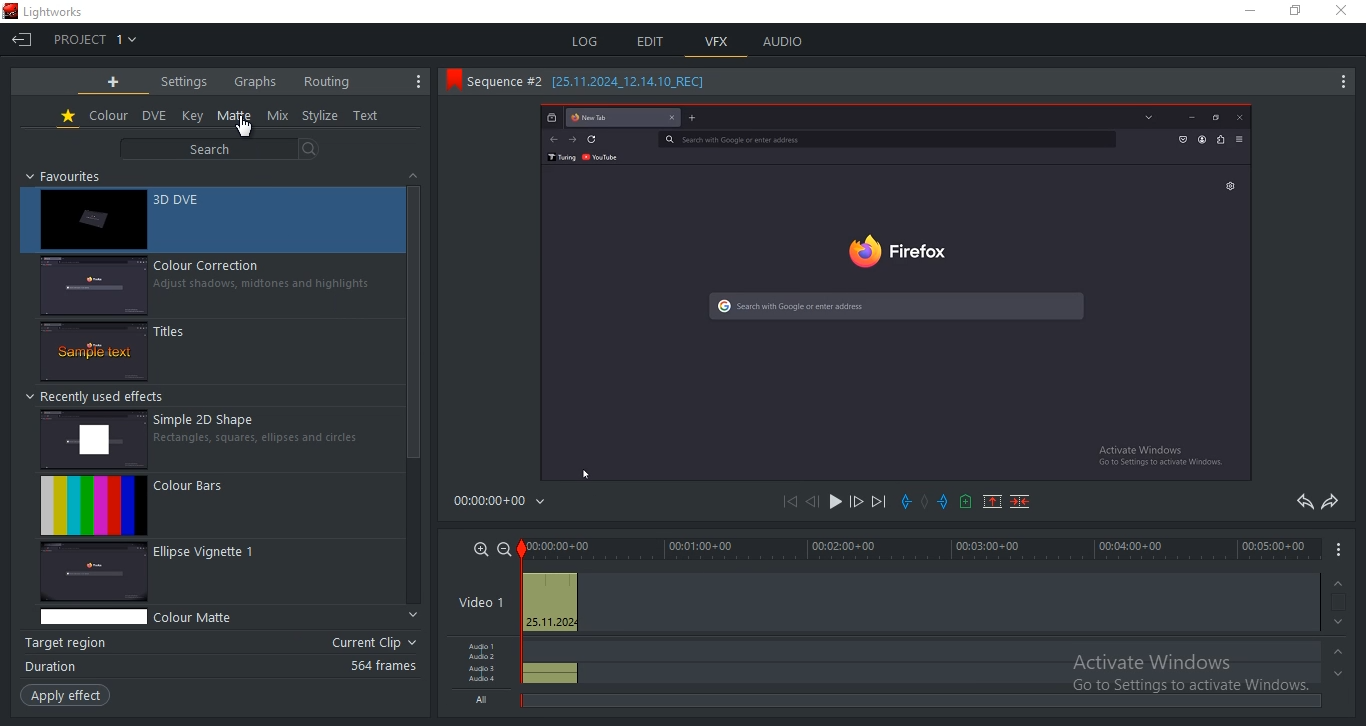  What do you see at coordinates (64, 696) in the screenshot?
I see `apply effect` at bounding box center [64, 696].